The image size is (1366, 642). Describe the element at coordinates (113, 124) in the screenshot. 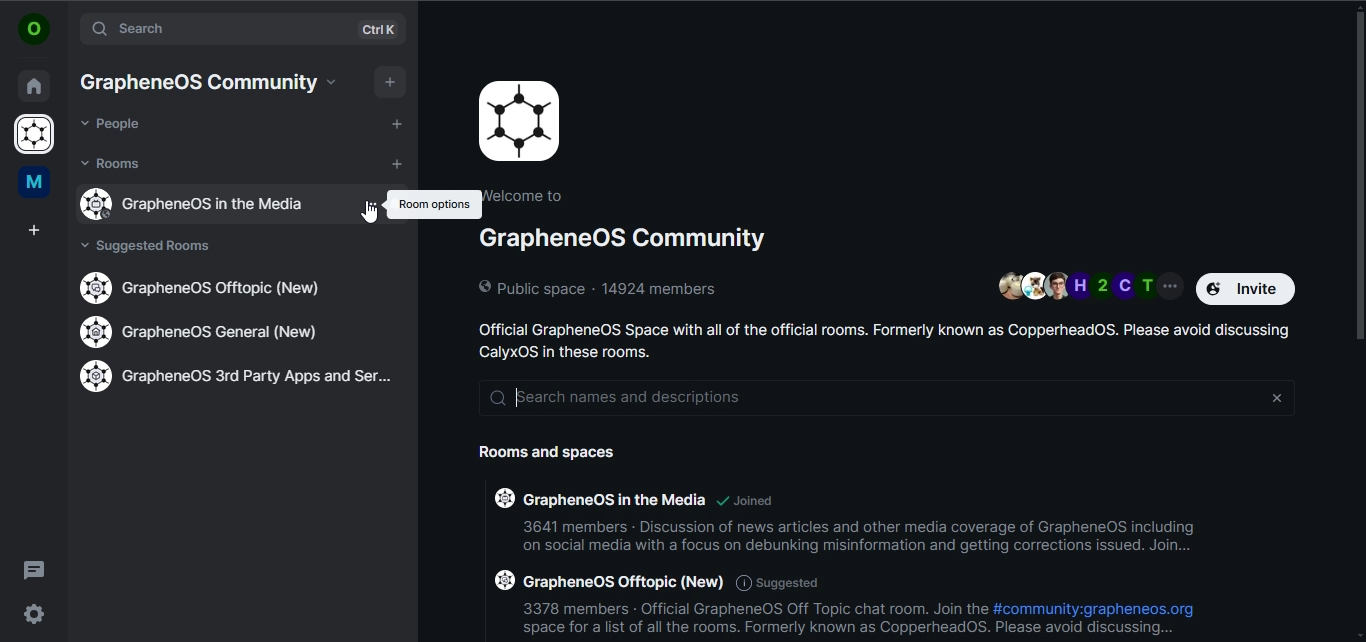

I see `people` at that location.